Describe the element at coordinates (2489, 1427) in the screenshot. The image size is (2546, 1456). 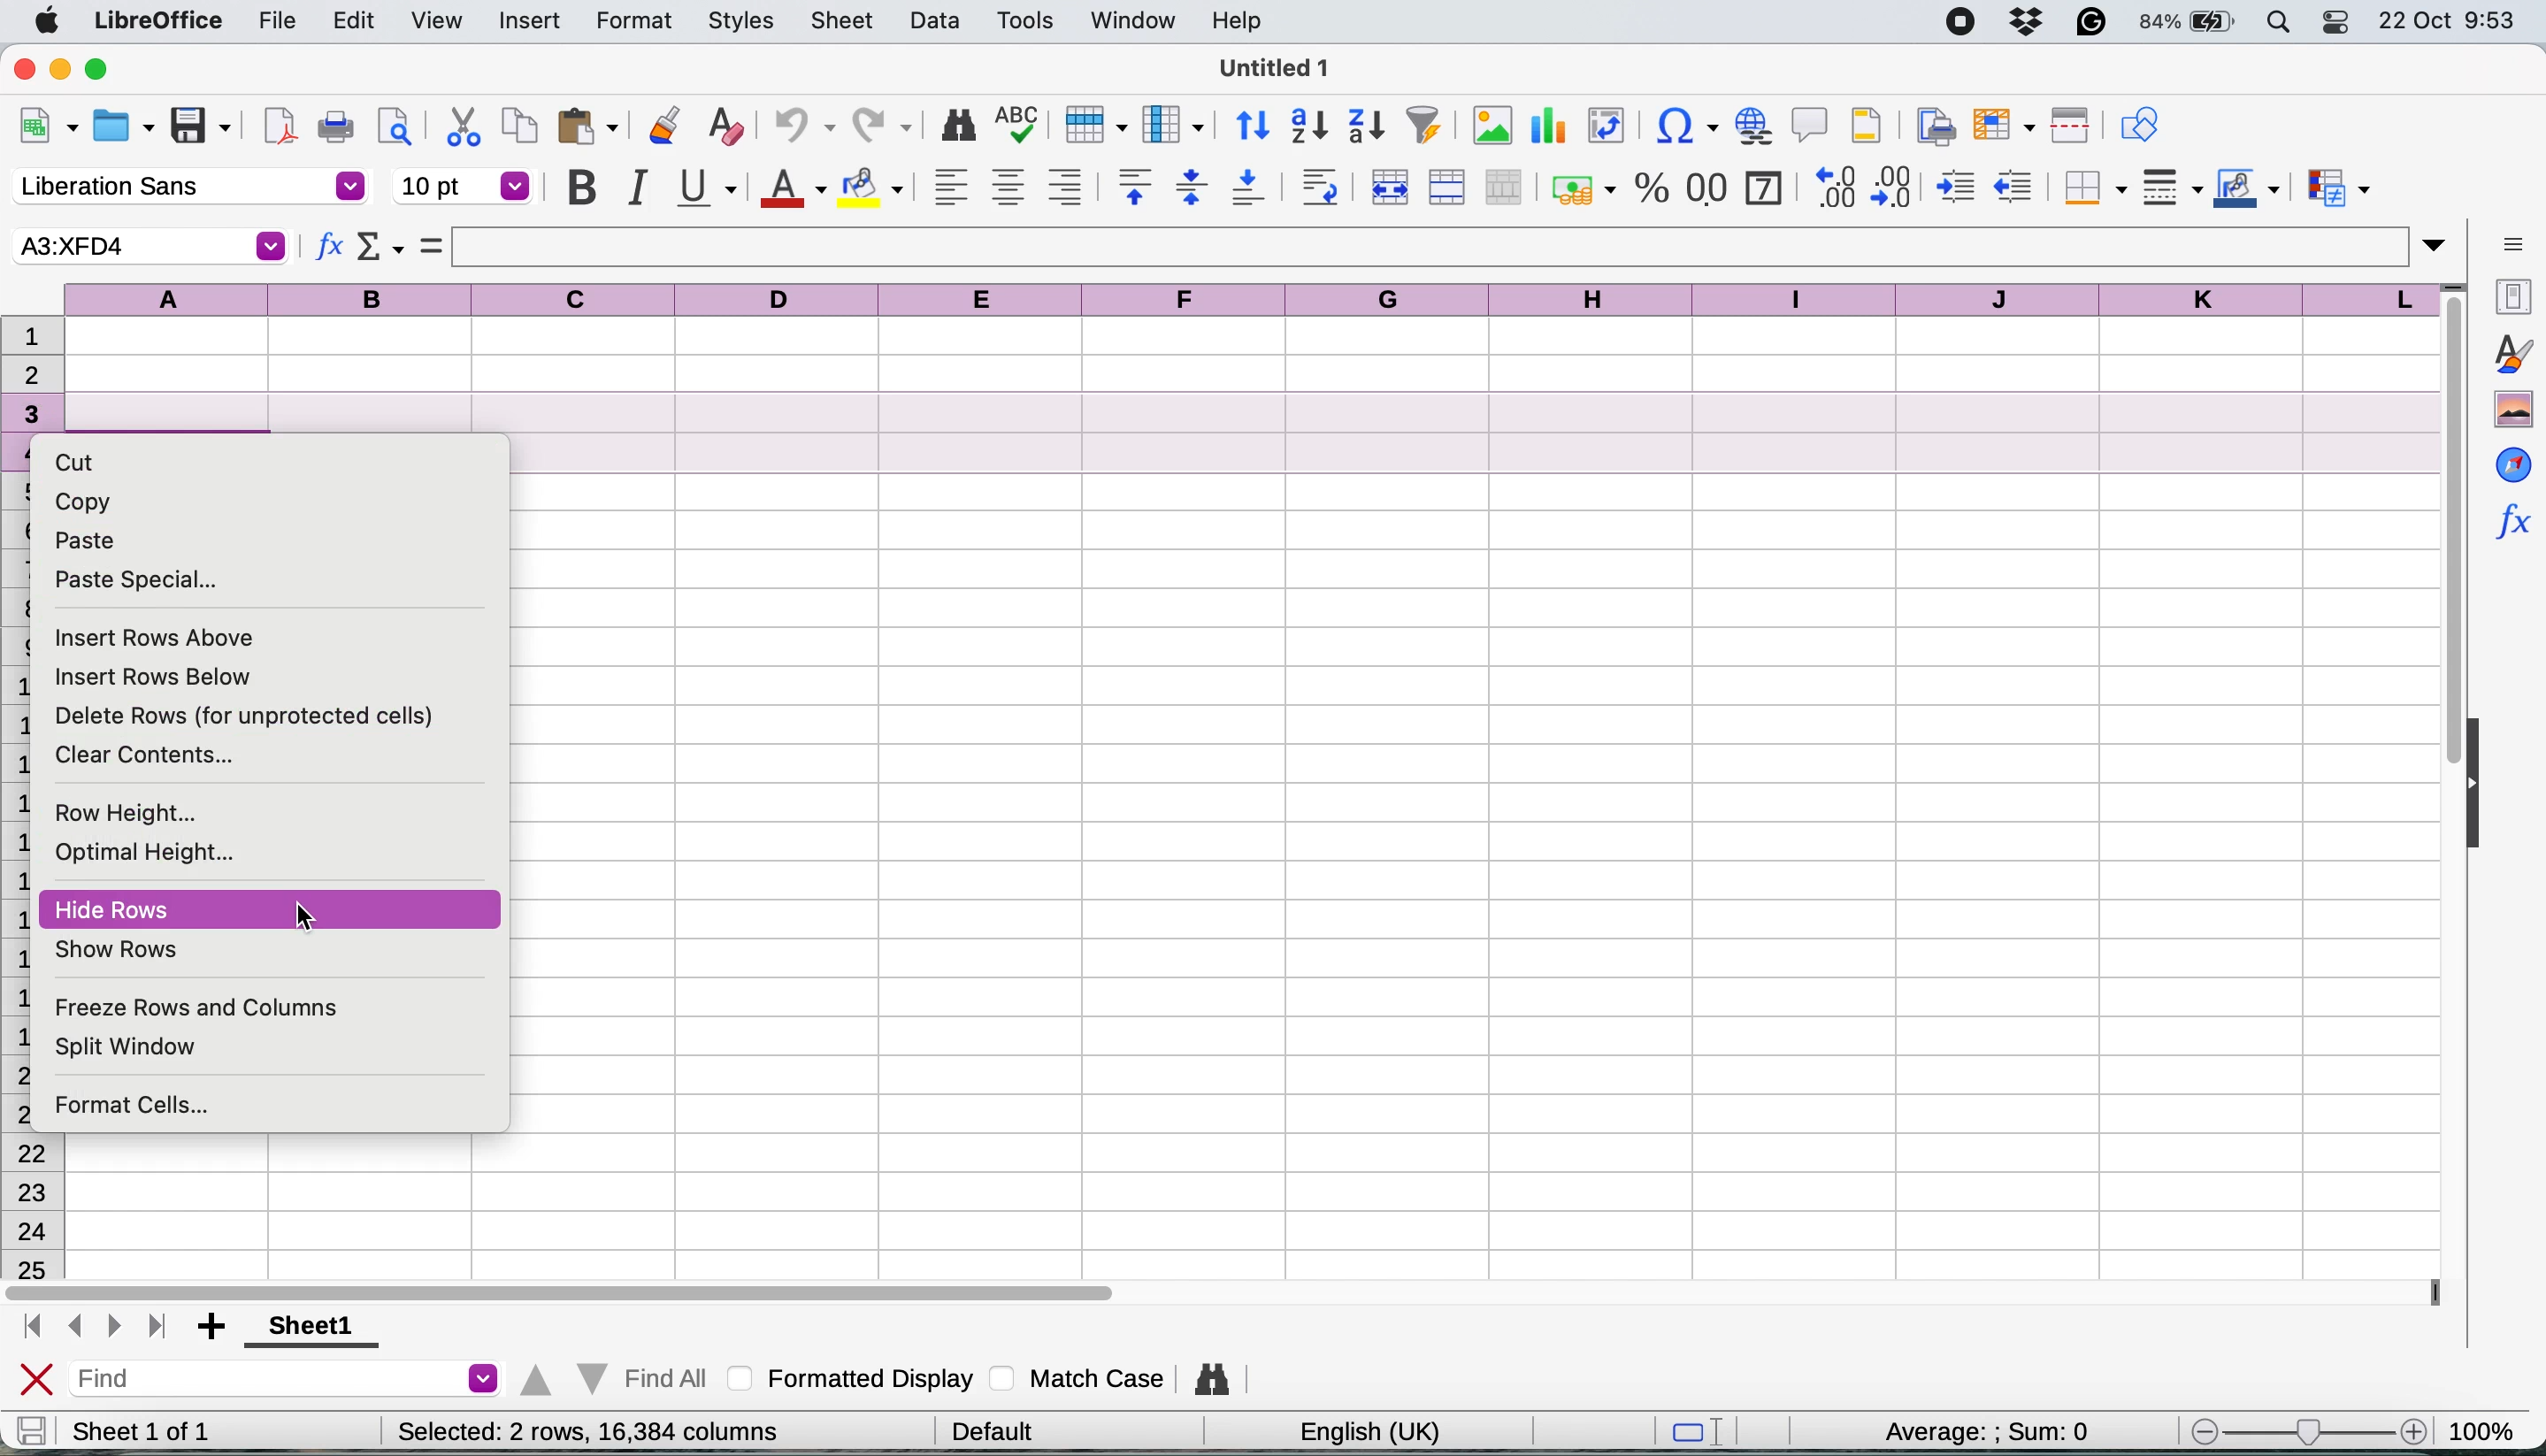
I see `100%` at that location.